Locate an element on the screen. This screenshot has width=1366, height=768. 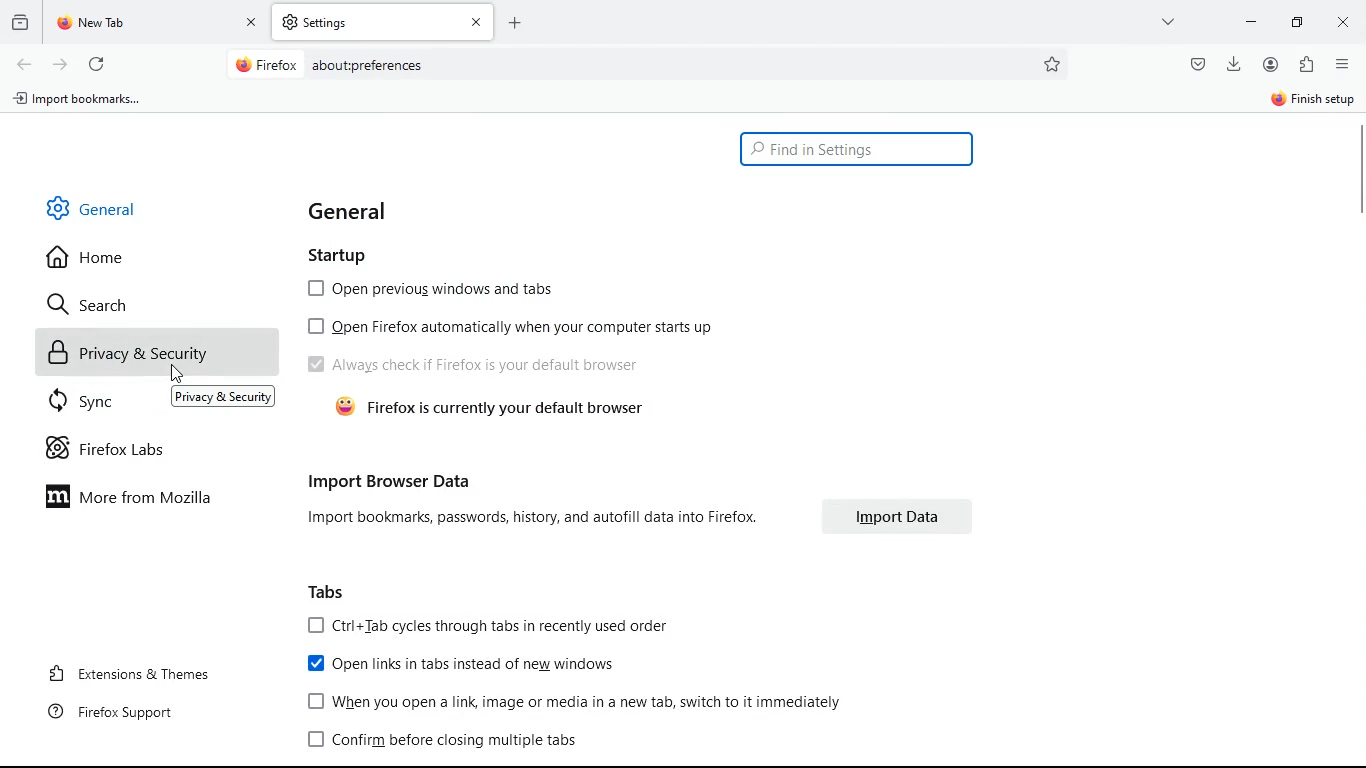
minimize is located at coordinates (1251, 20).